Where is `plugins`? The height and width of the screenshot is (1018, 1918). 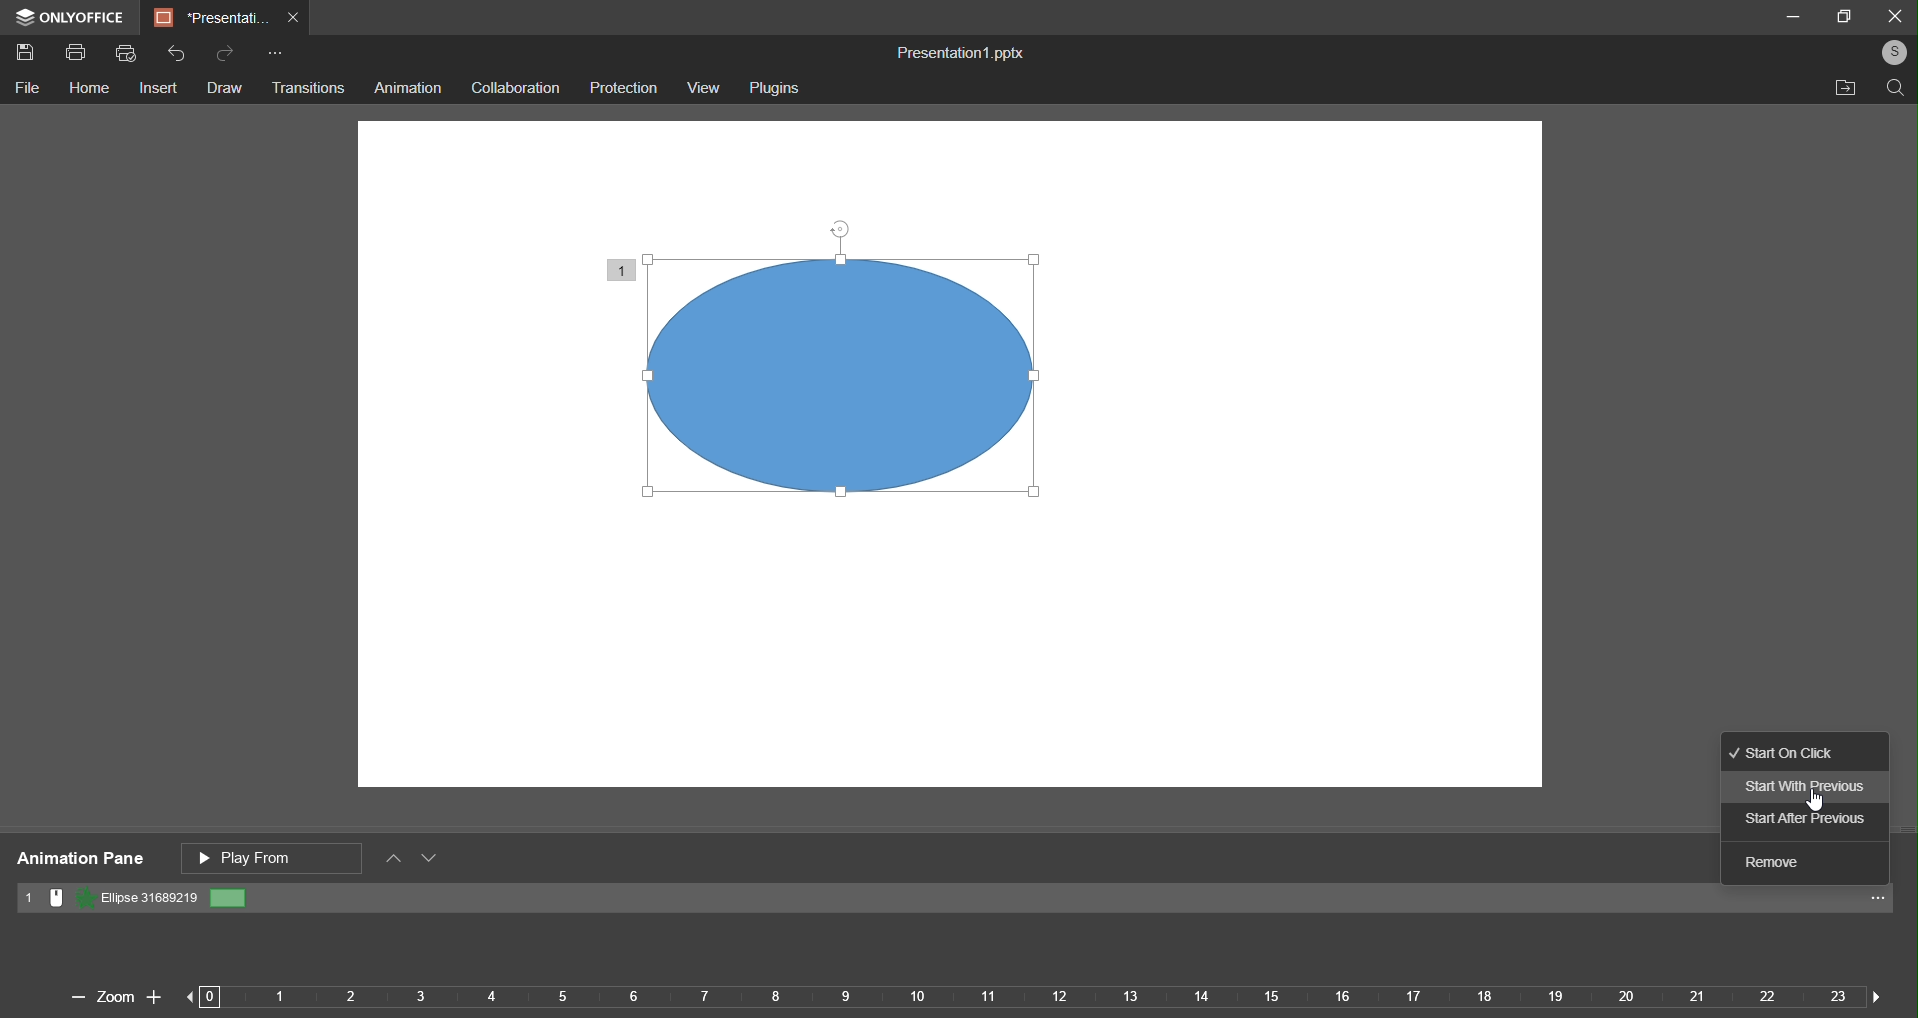
plugins is located at coordinates (773, 88).